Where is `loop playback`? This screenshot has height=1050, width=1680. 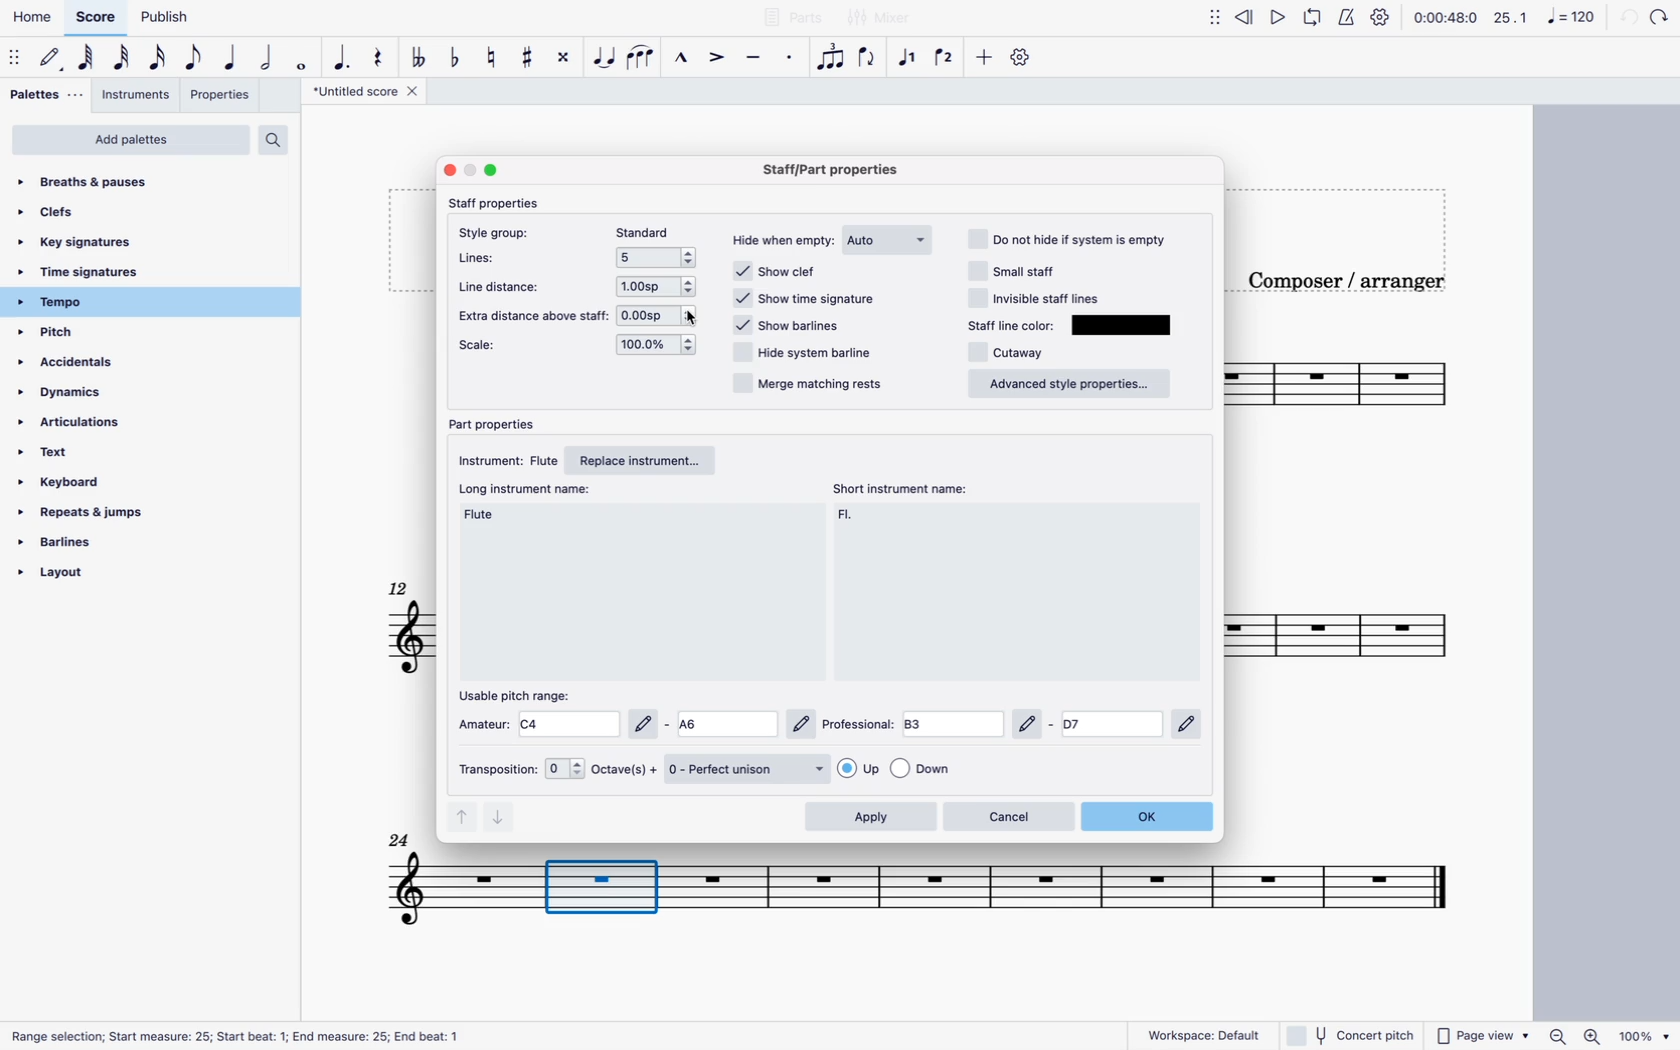 loop playback is located at coordinates (1314, 19).